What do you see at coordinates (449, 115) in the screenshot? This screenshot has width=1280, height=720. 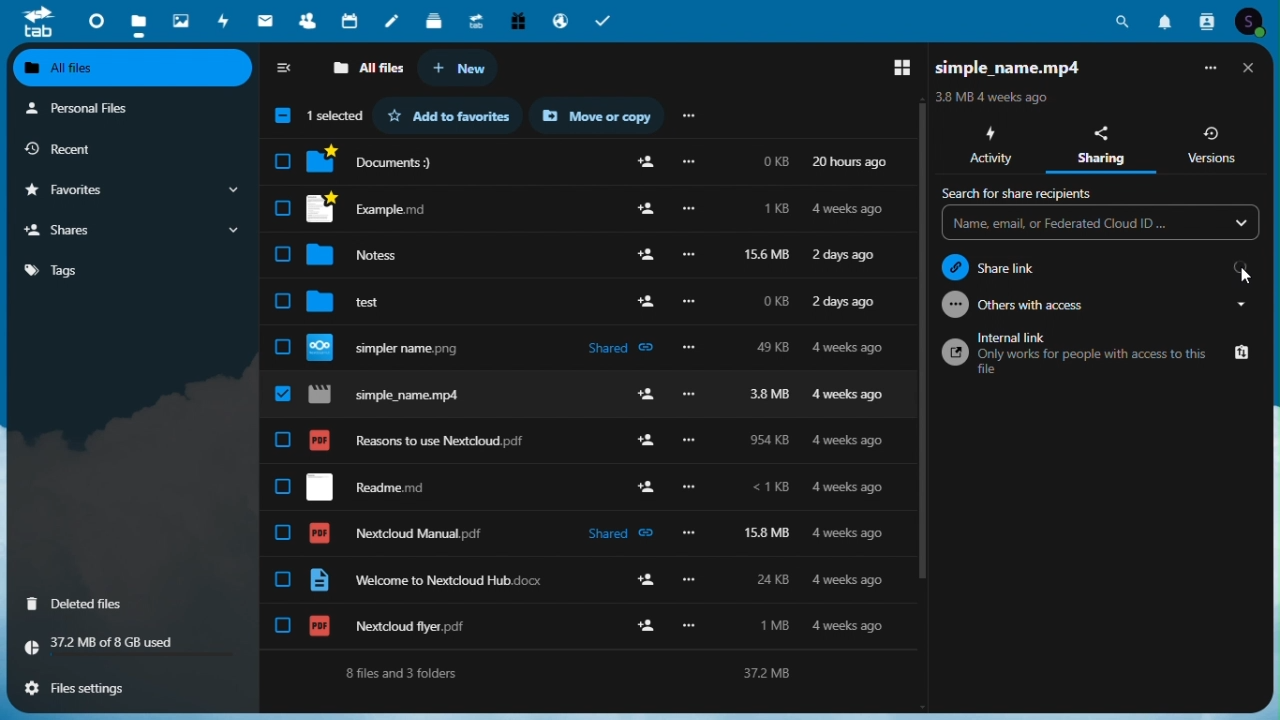 I see `Favourite` at bounding box center [449, 115].